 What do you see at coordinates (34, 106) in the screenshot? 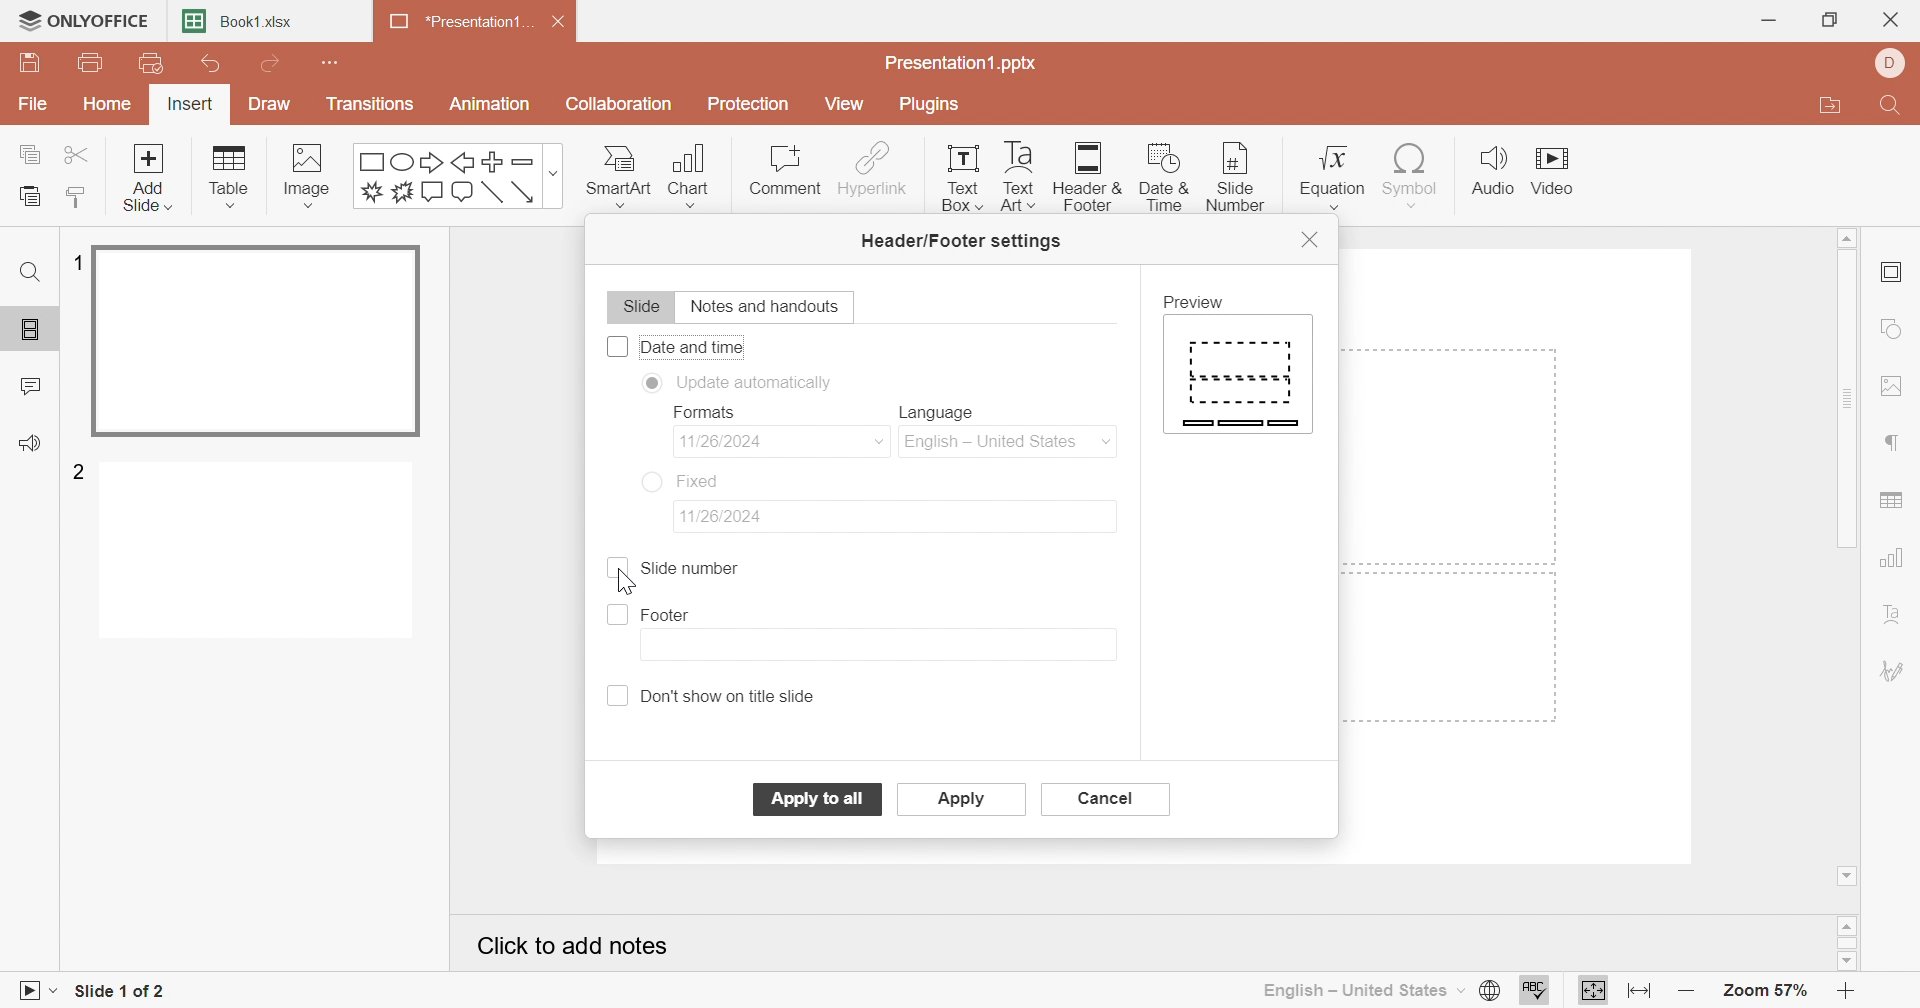
I see `File` at bounding box center [34, 106].